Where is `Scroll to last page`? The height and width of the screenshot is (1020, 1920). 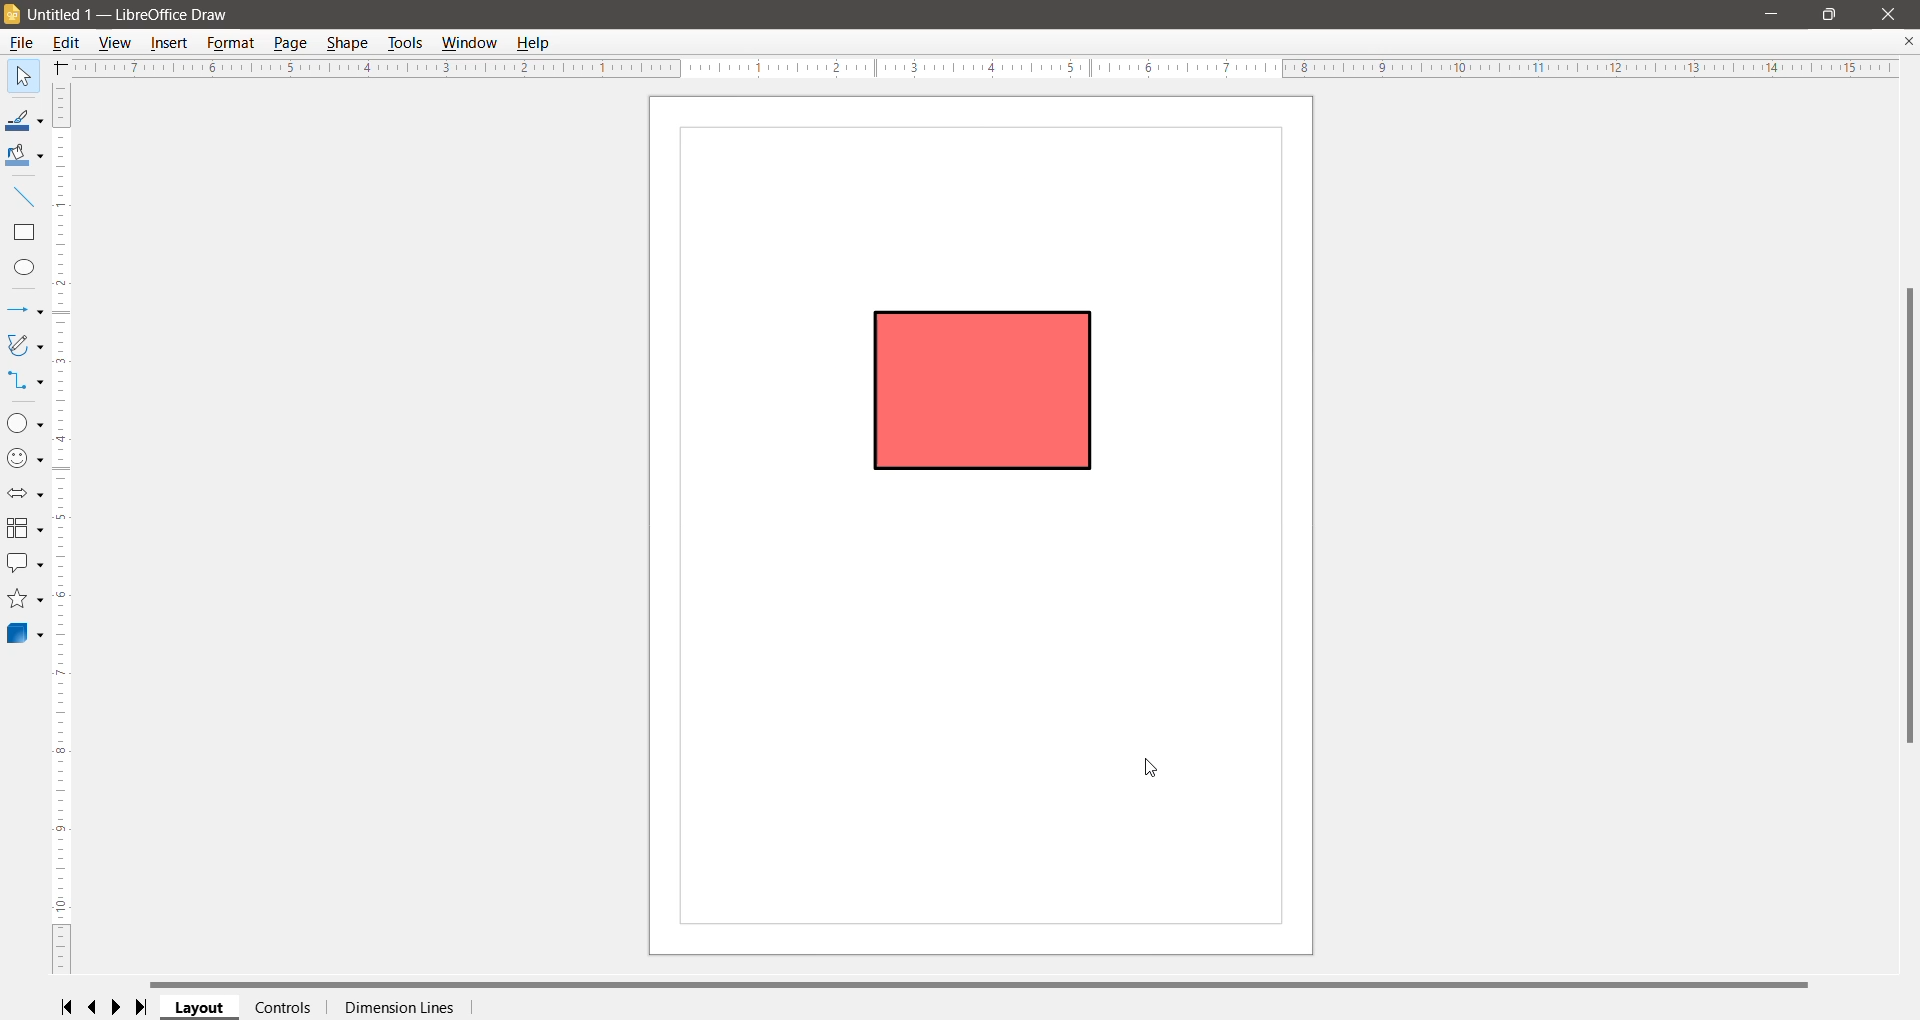 Scroll to last page is located at coordinates (142, 1008).